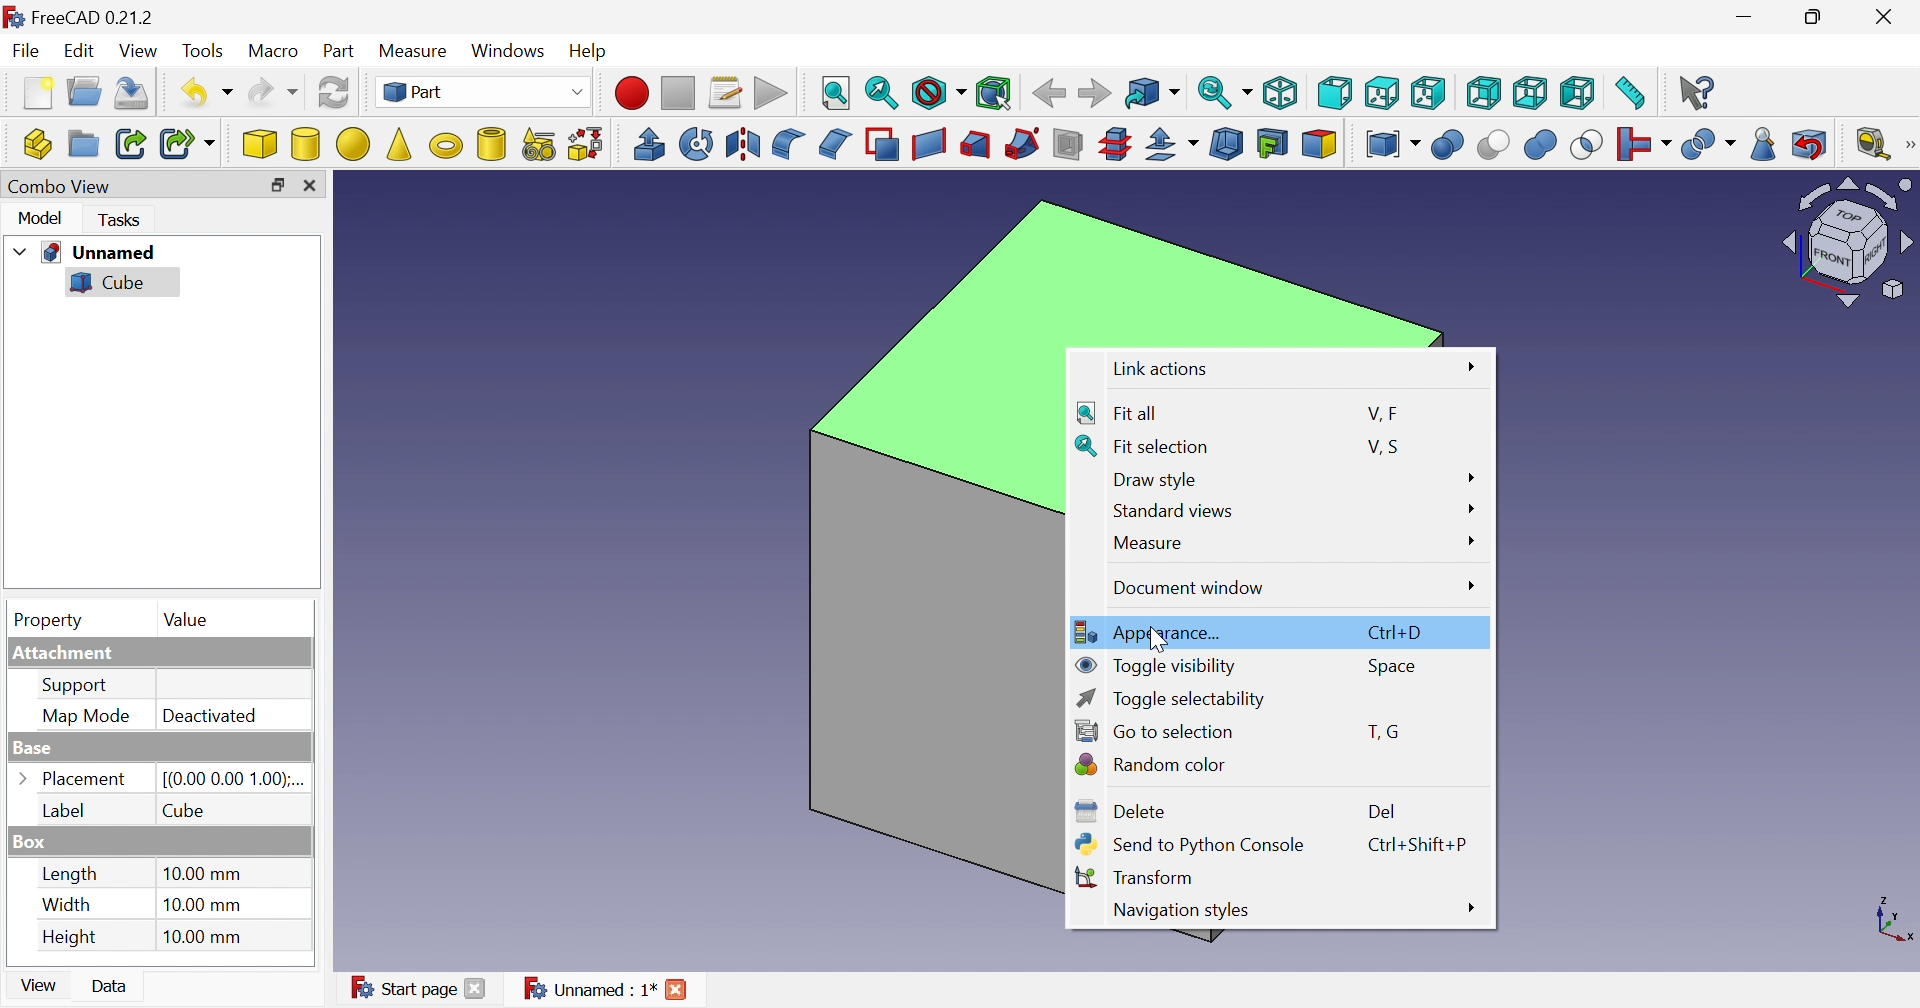 Image resolution: width=1920 pixels, height=1008 pixels. Describe the element at coordinates (588, 988) in the screenshot. I see `Unnamed : 1*` at that location.